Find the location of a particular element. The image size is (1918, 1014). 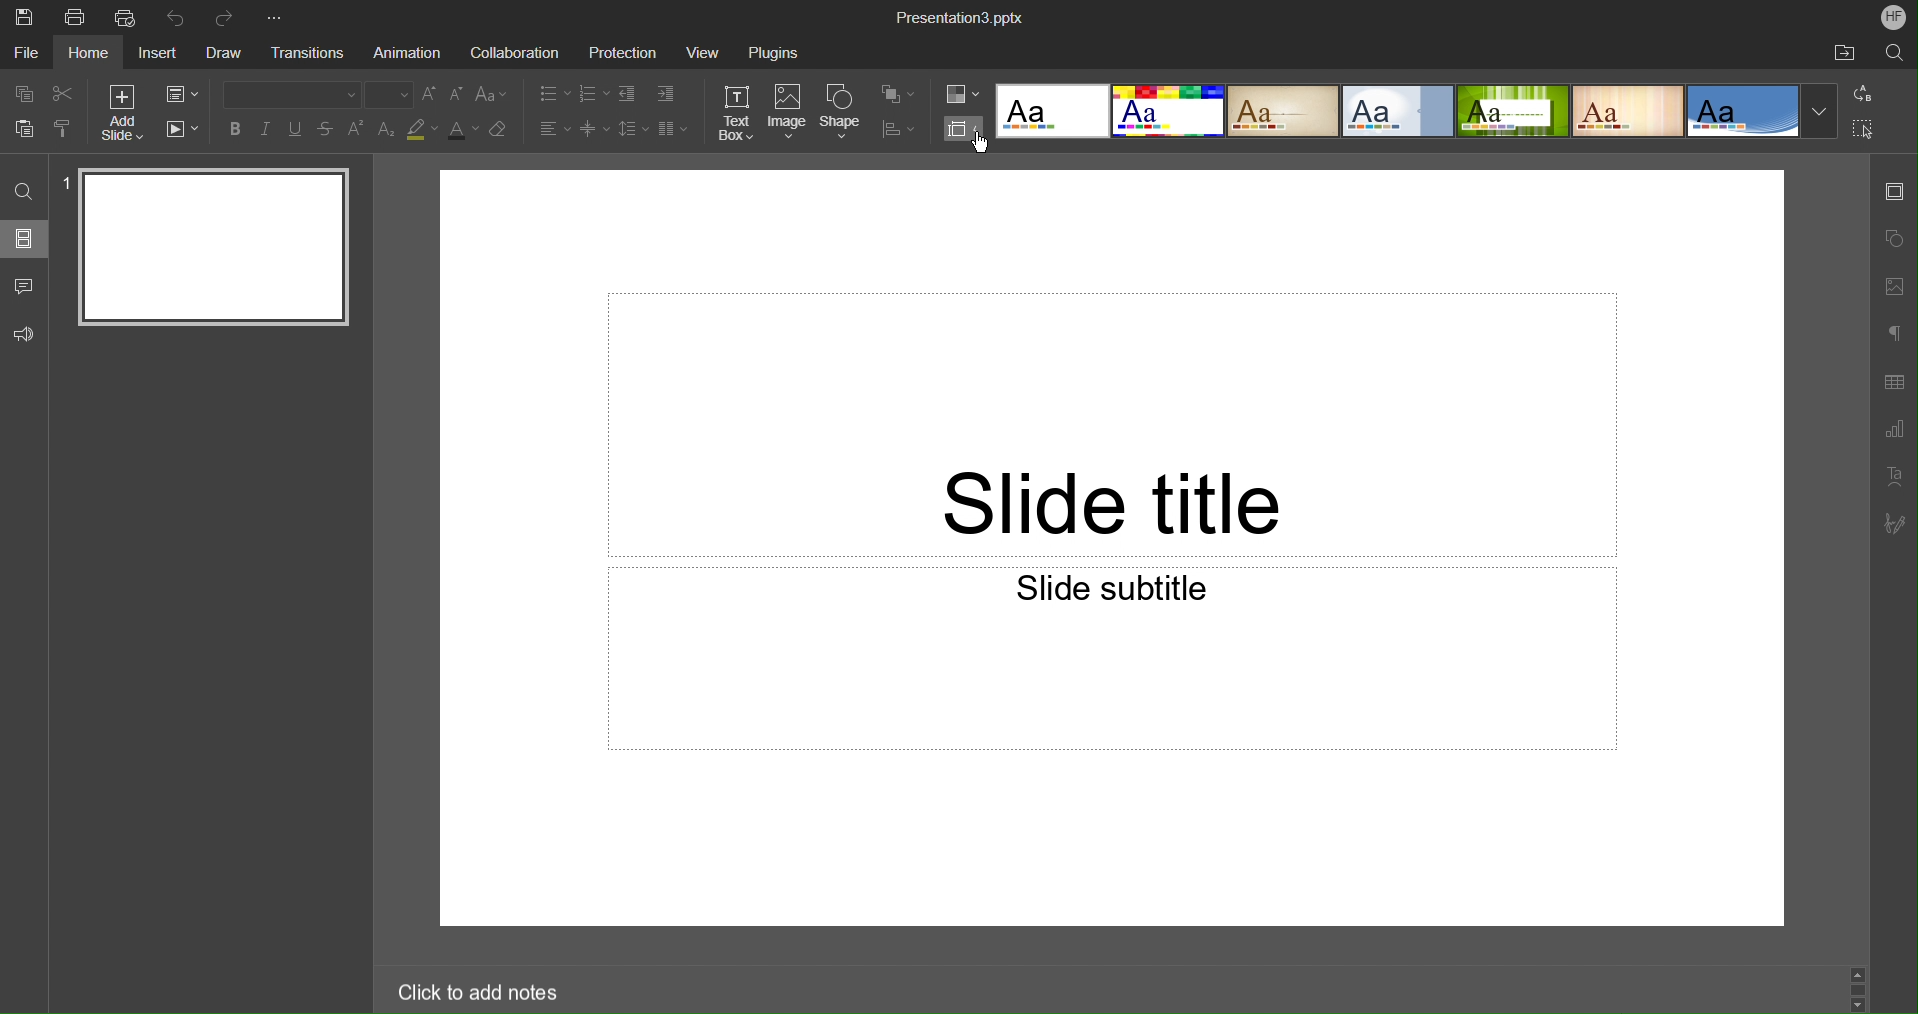

Highlight is located at coordinates (423, 131).